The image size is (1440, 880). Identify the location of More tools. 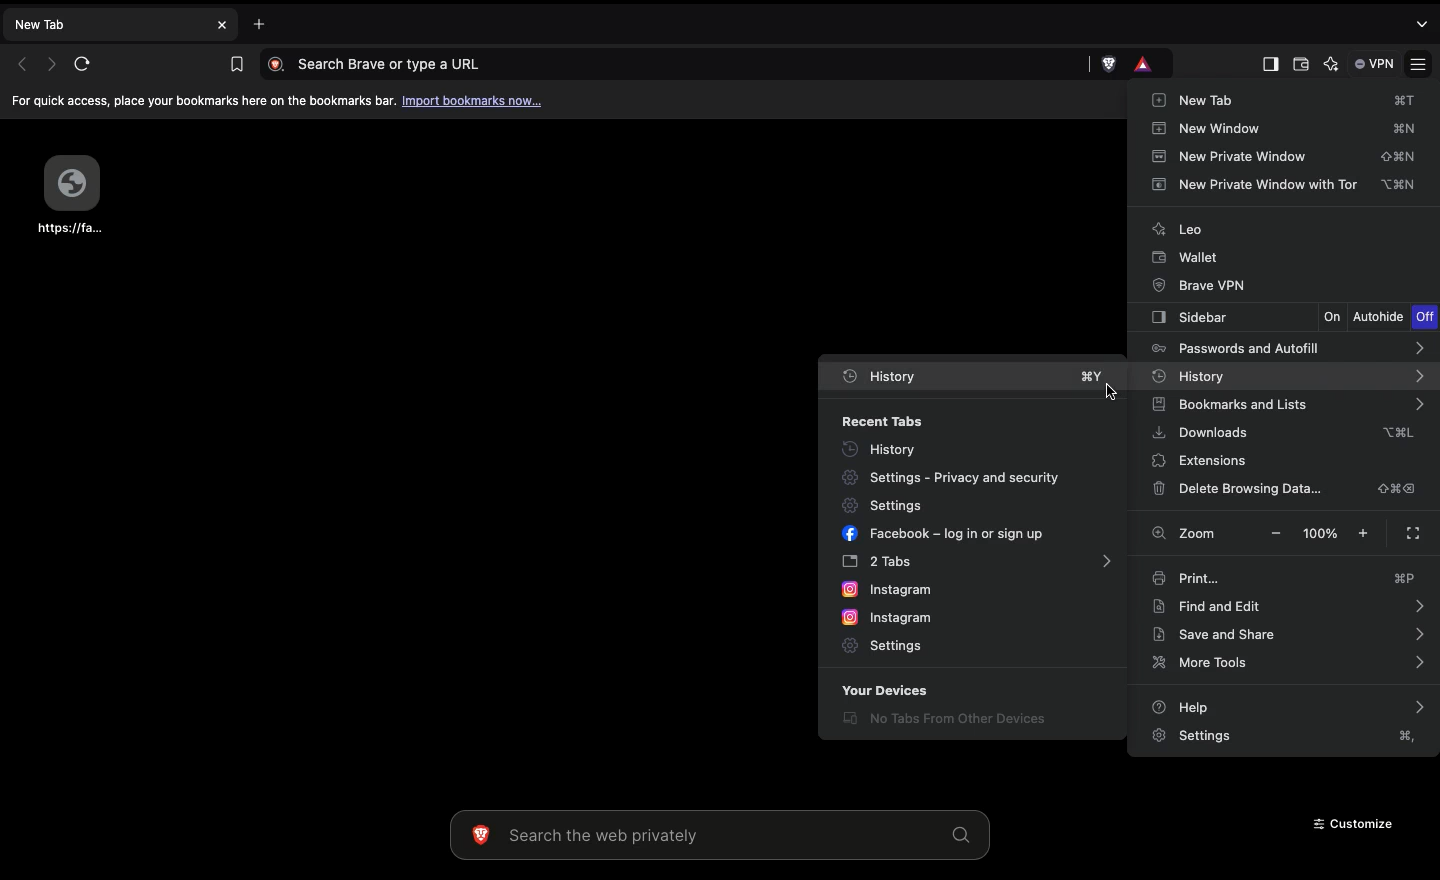
(1291, 663).